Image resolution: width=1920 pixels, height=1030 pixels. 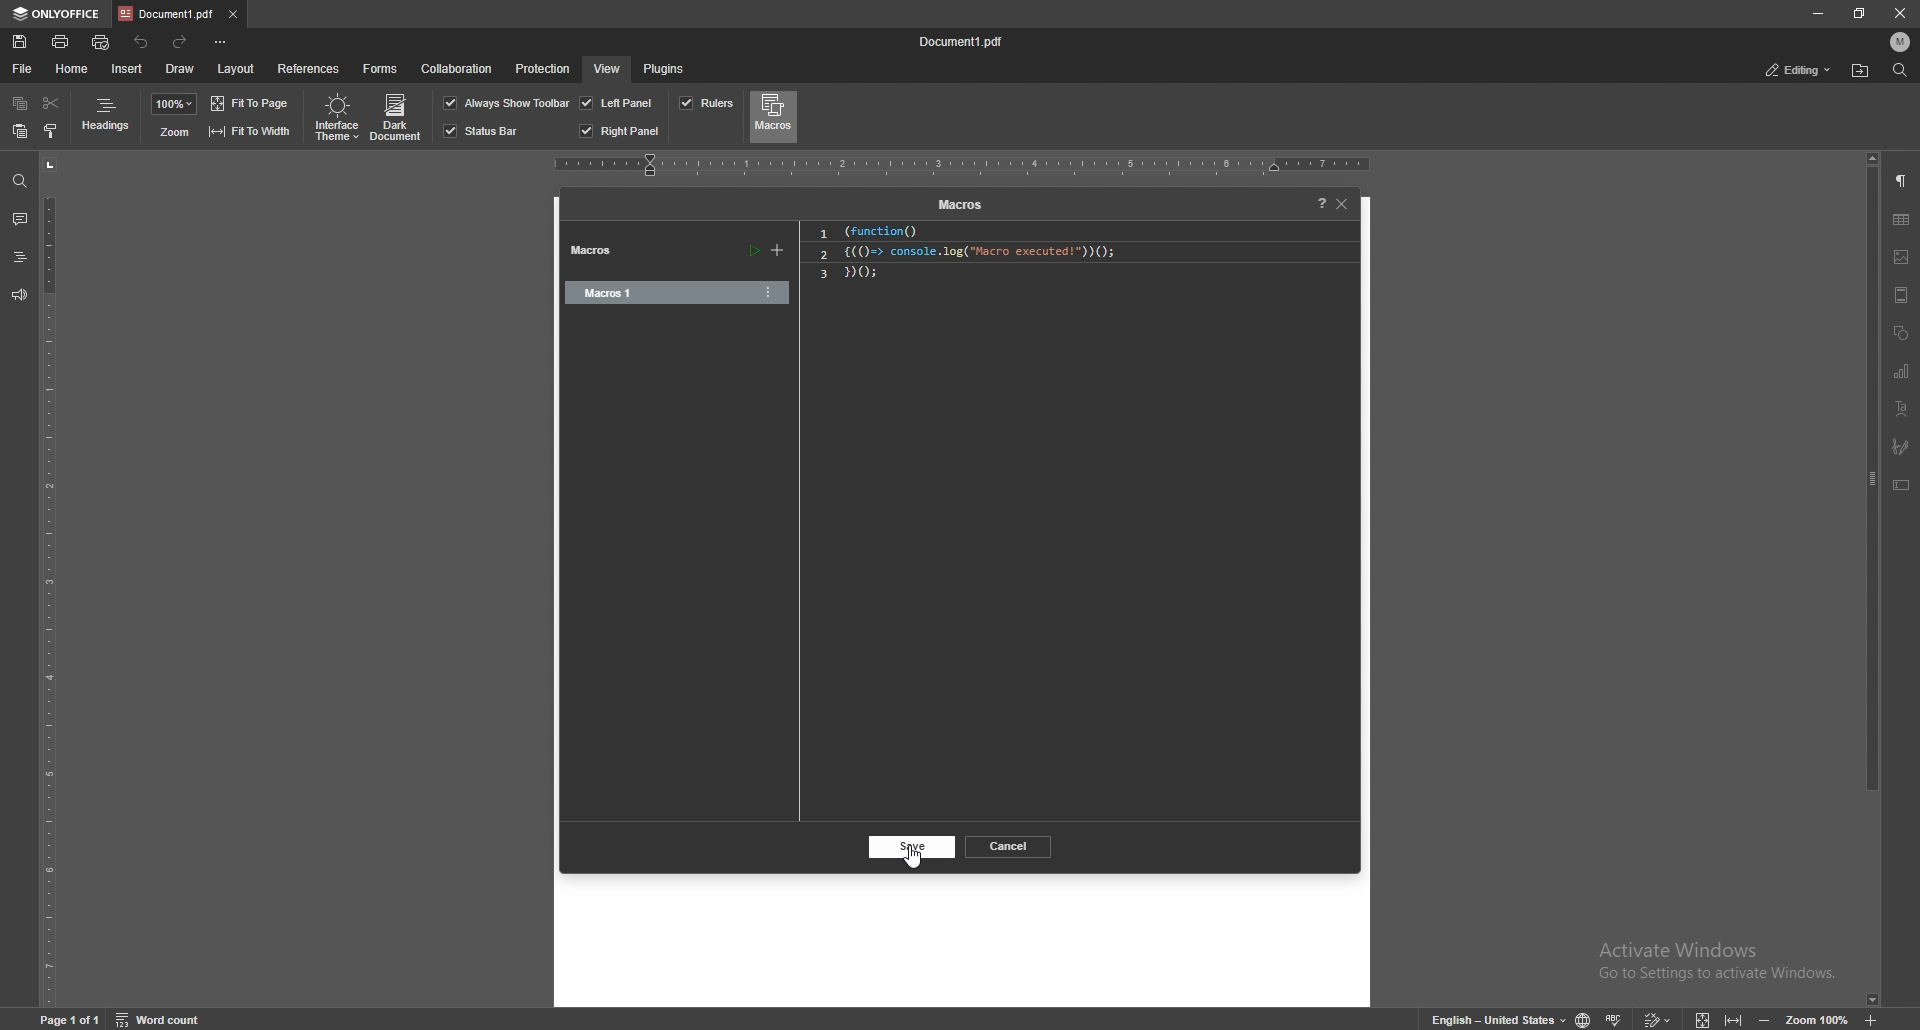 I want to click on resize, so click(x=1859, y=14).